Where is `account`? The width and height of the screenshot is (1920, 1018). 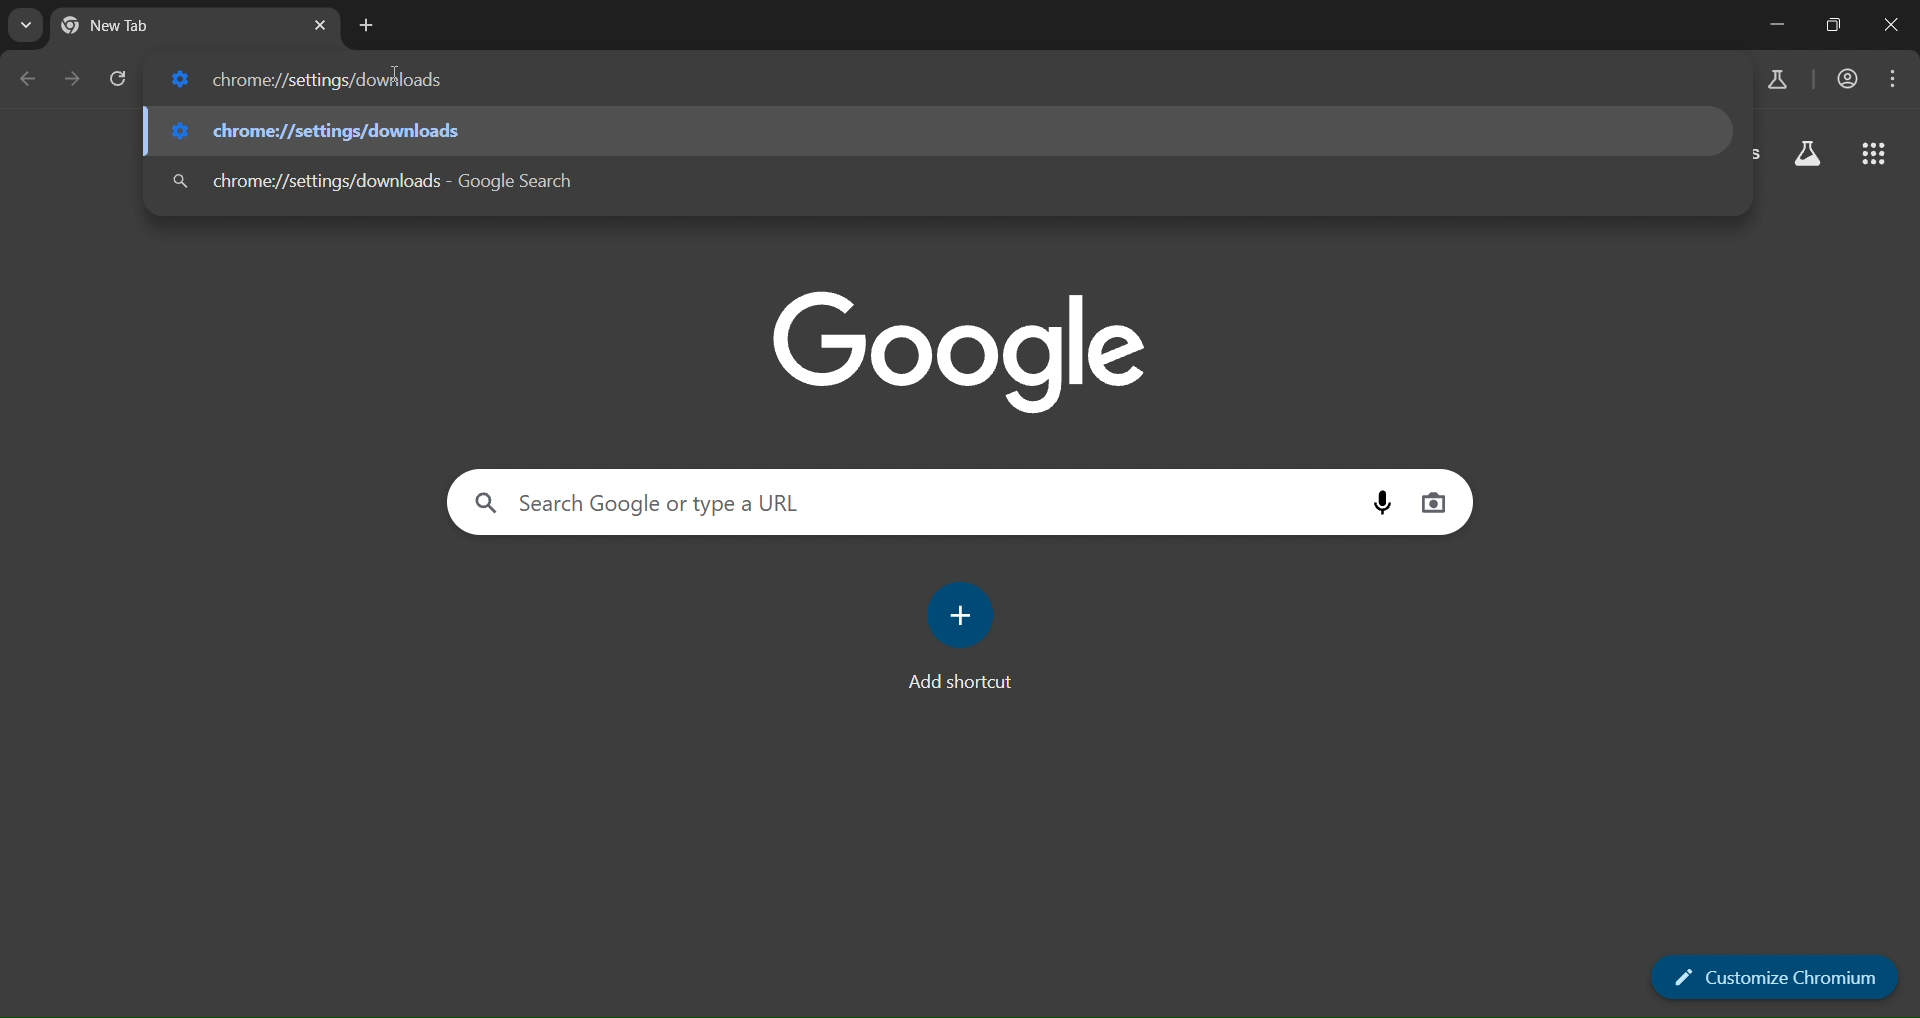
account is located at coordinates (1844, 78).